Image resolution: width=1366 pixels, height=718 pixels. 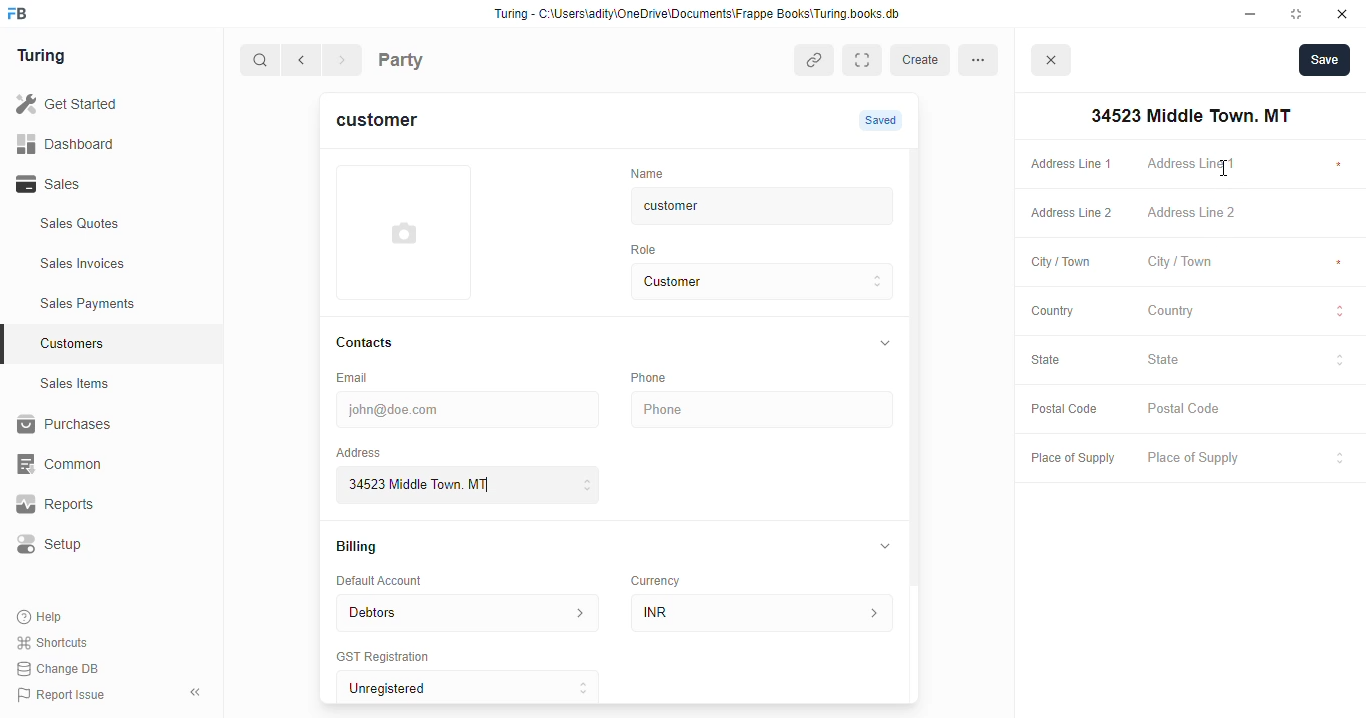 I want to click on maximise, so click(x=1300, y=14).